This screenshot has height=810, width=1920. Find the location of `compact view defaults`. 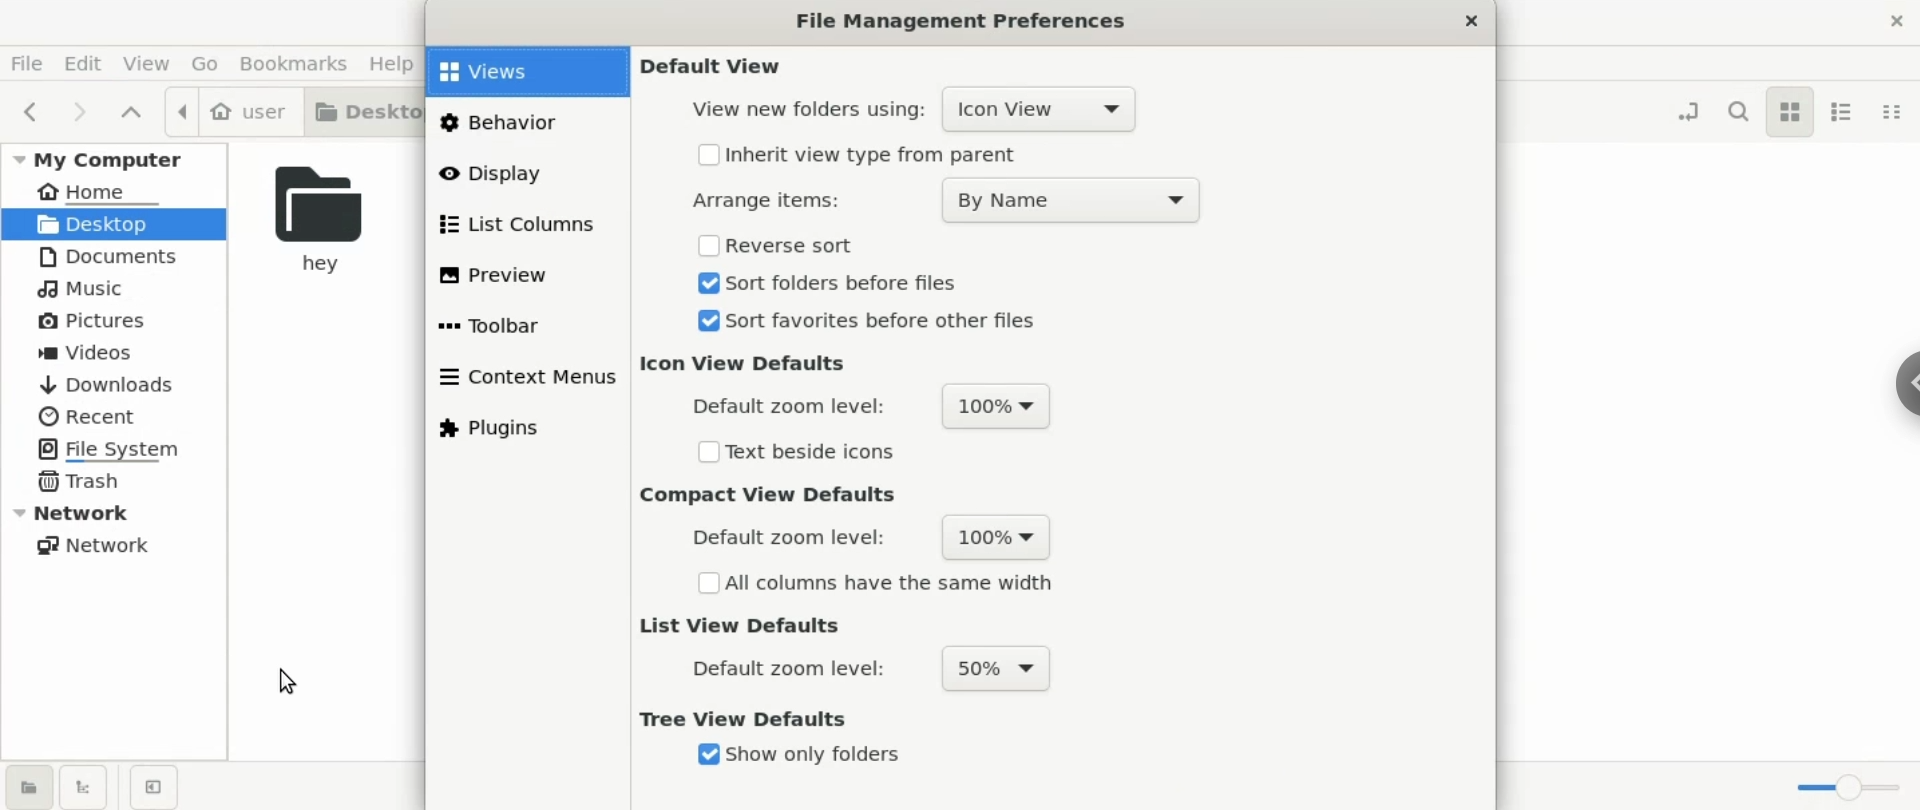

compact view defaults is located at coordinates (777, 498).